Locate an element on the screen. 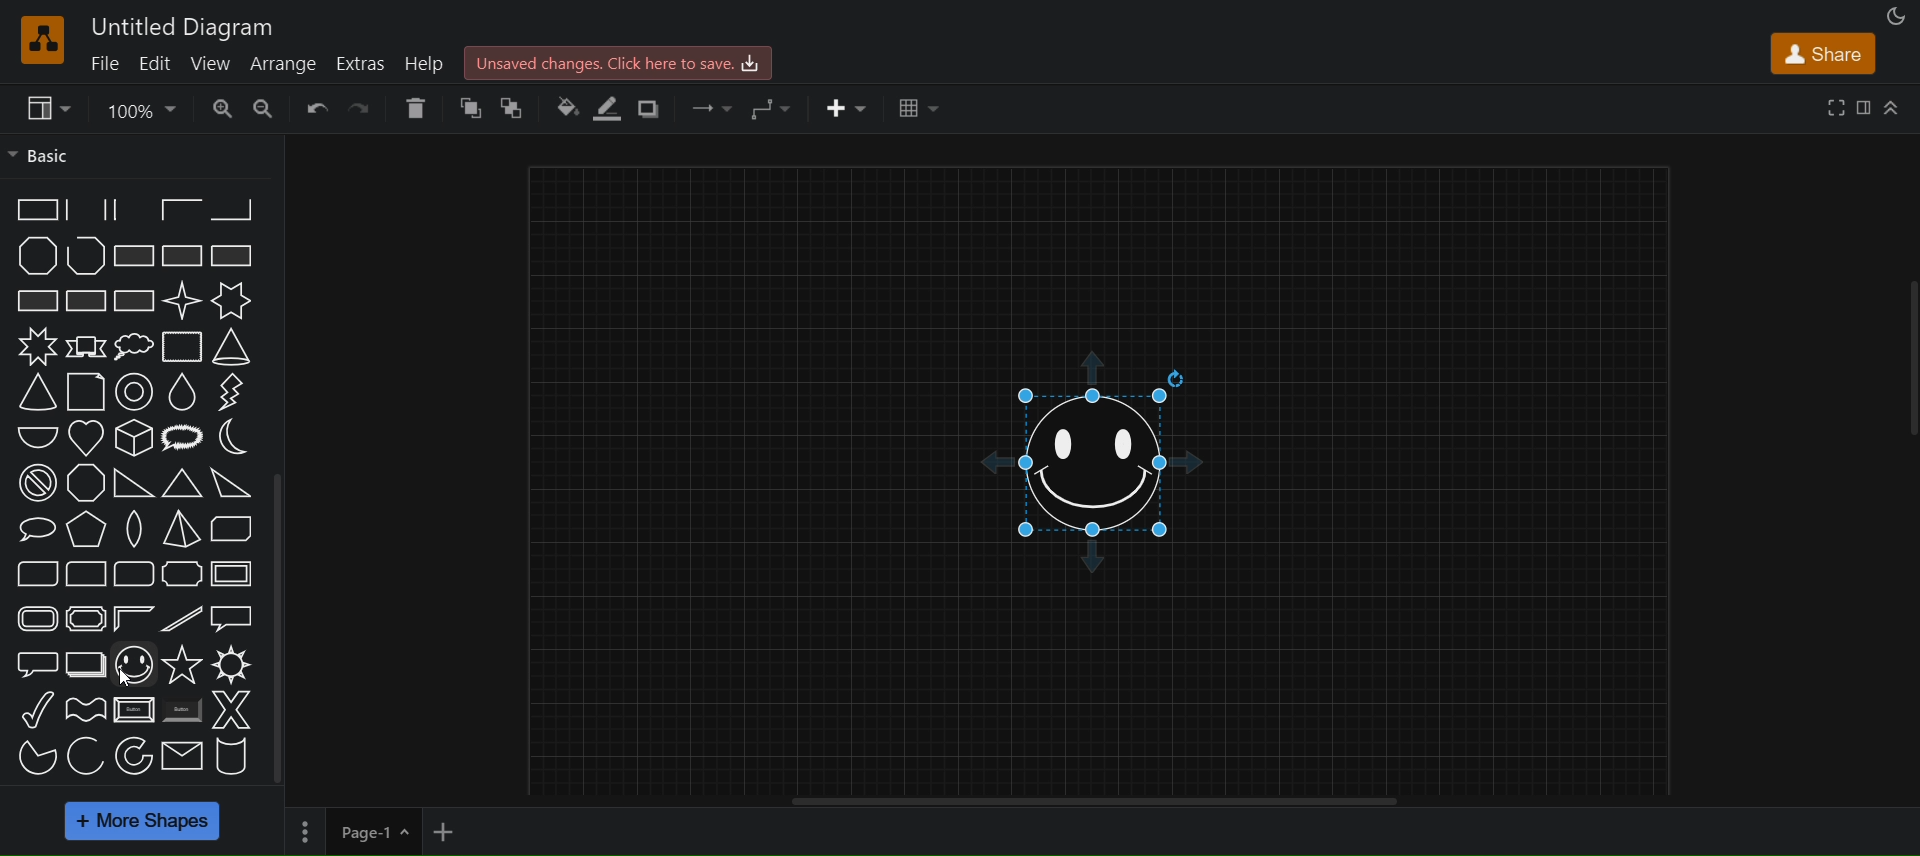  diagonal strip is located at coordinates (184, 621).